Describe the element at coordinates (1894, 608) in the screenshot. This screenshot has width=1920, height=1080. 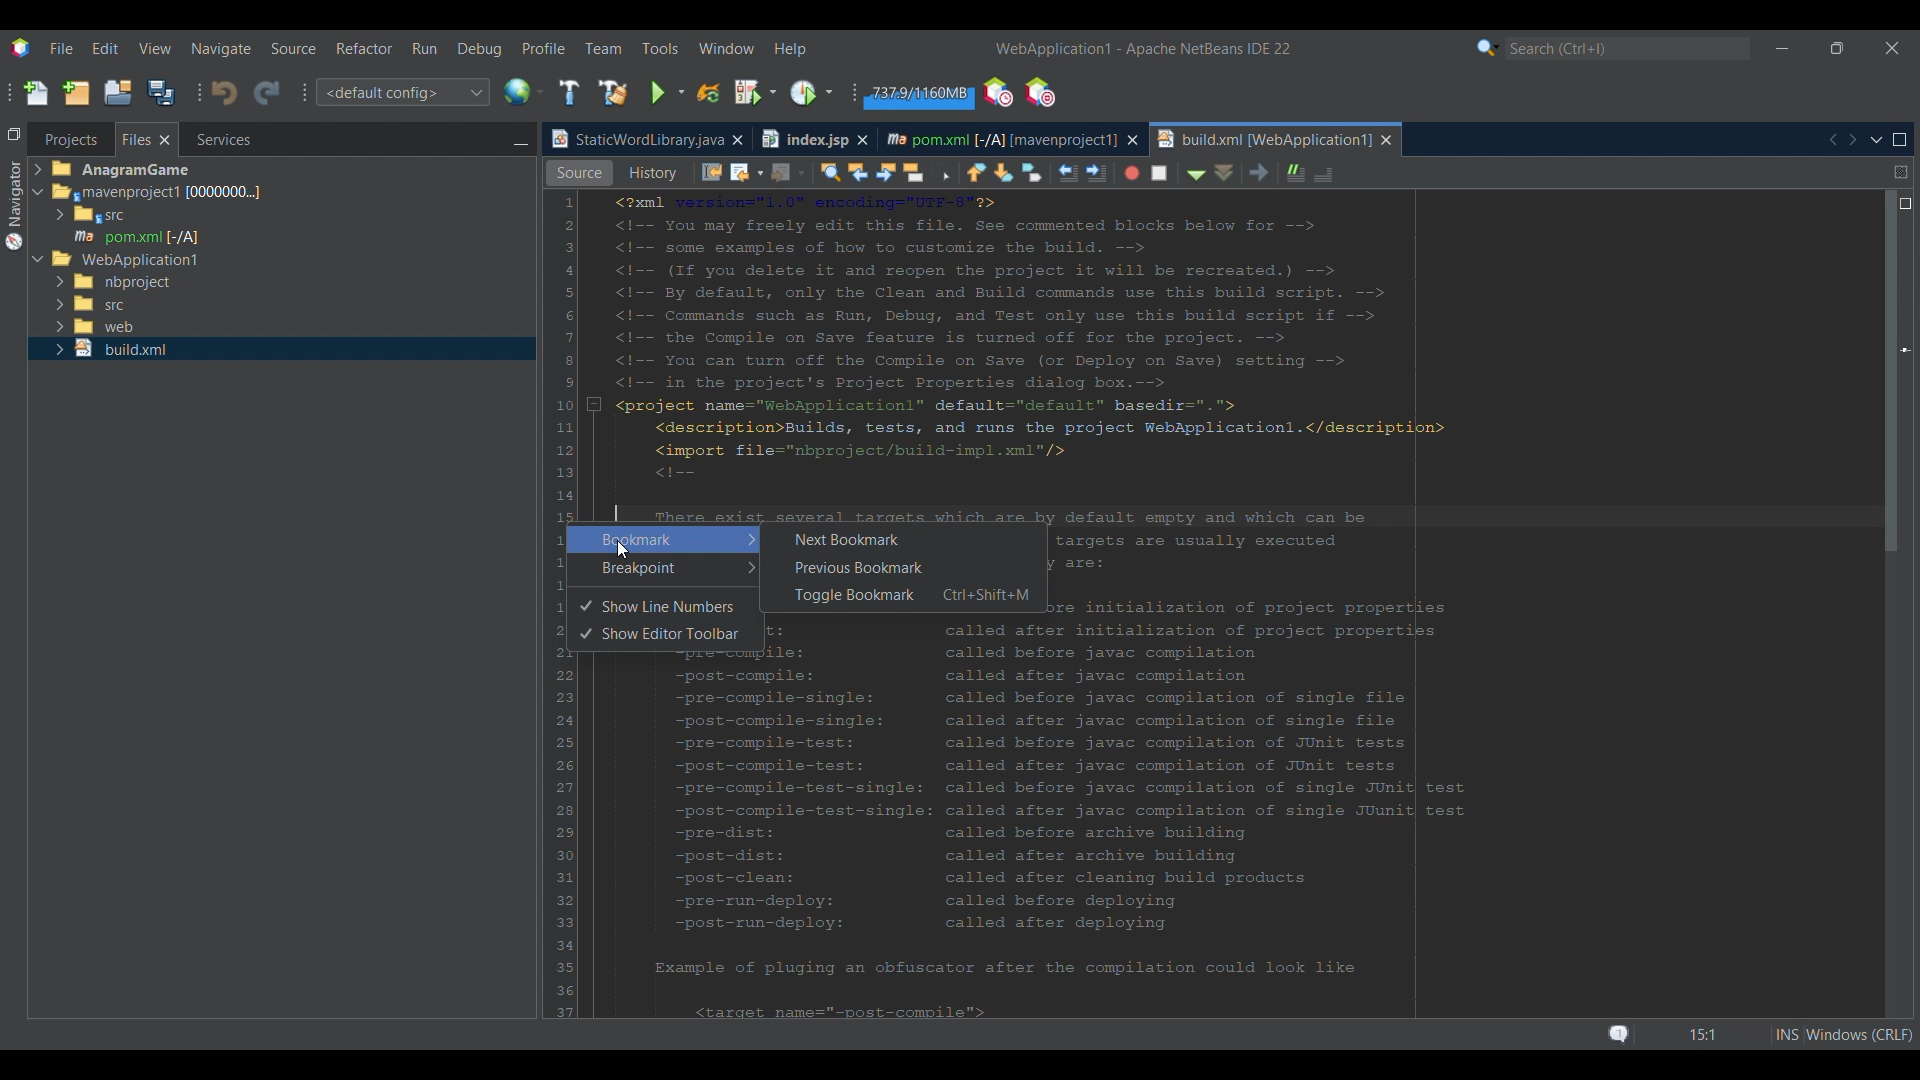
I see `Vertical slide bar` at that location.